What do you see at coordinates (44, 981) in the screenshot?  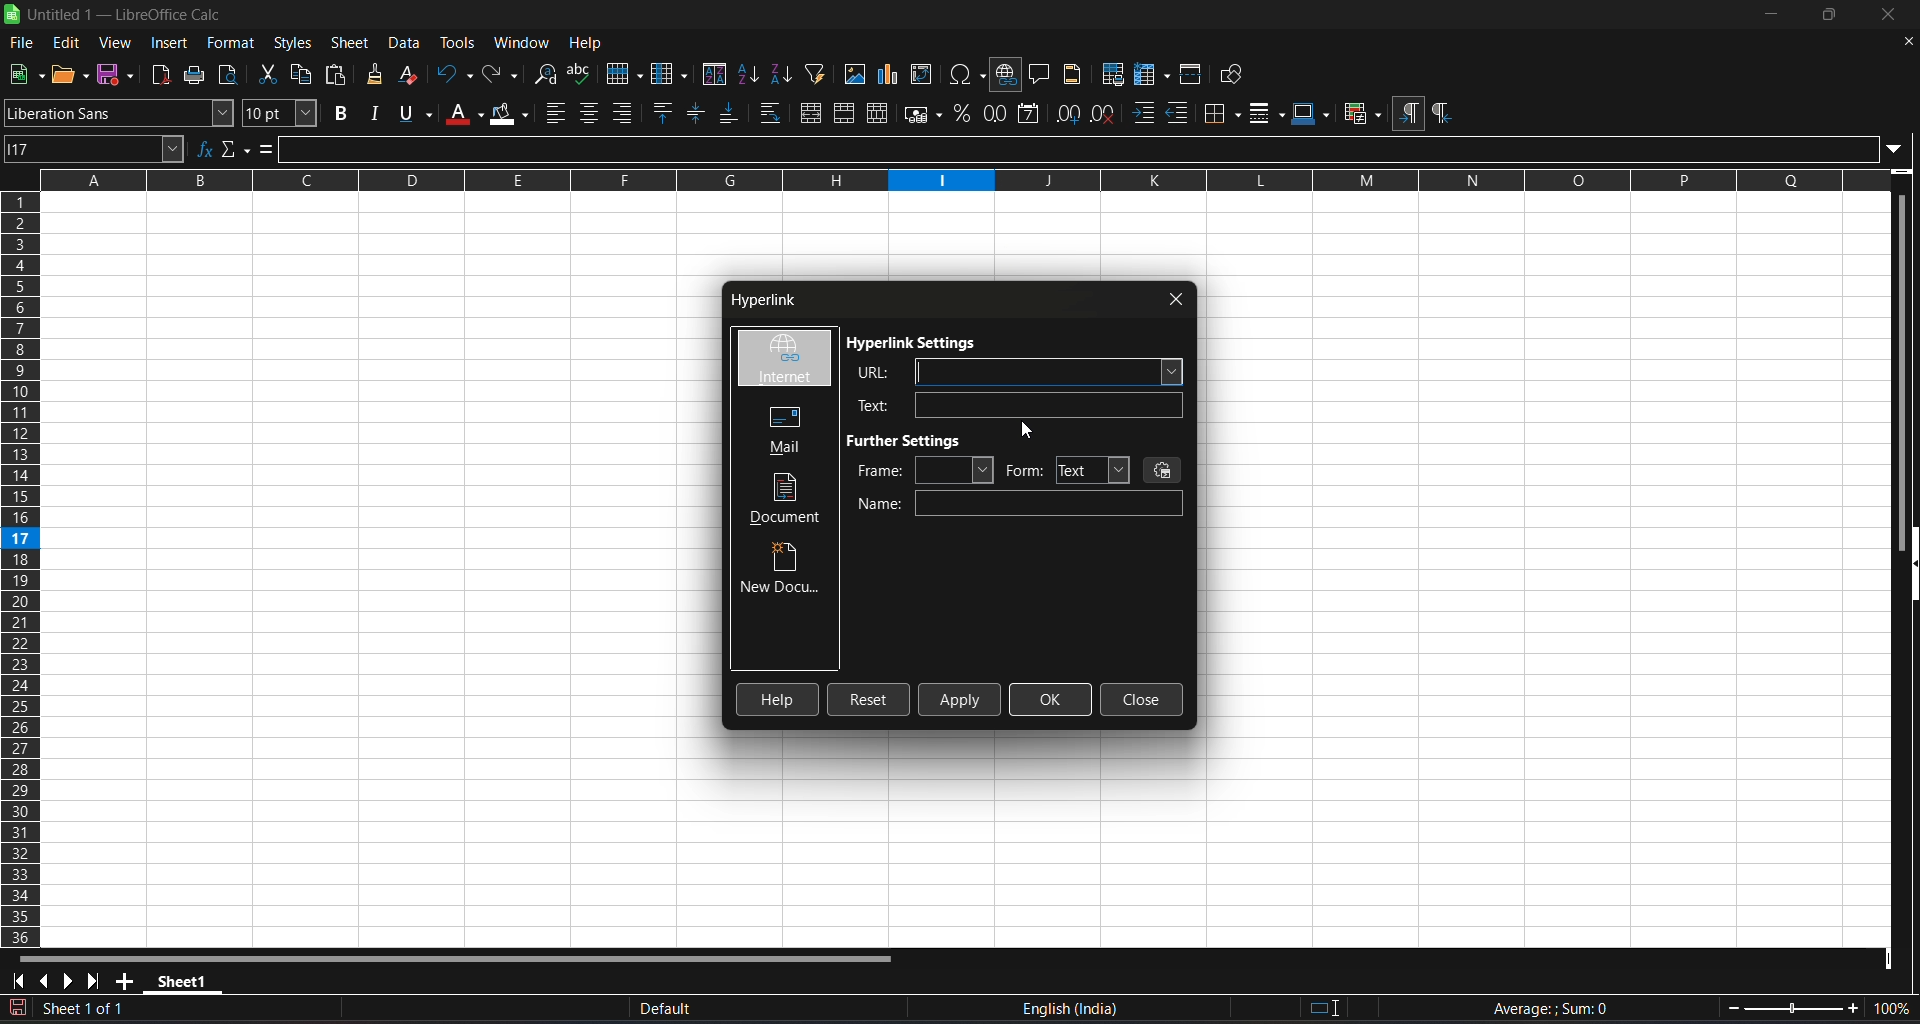 I see `scroll to previous sheet` at bounding box center [44, 981].